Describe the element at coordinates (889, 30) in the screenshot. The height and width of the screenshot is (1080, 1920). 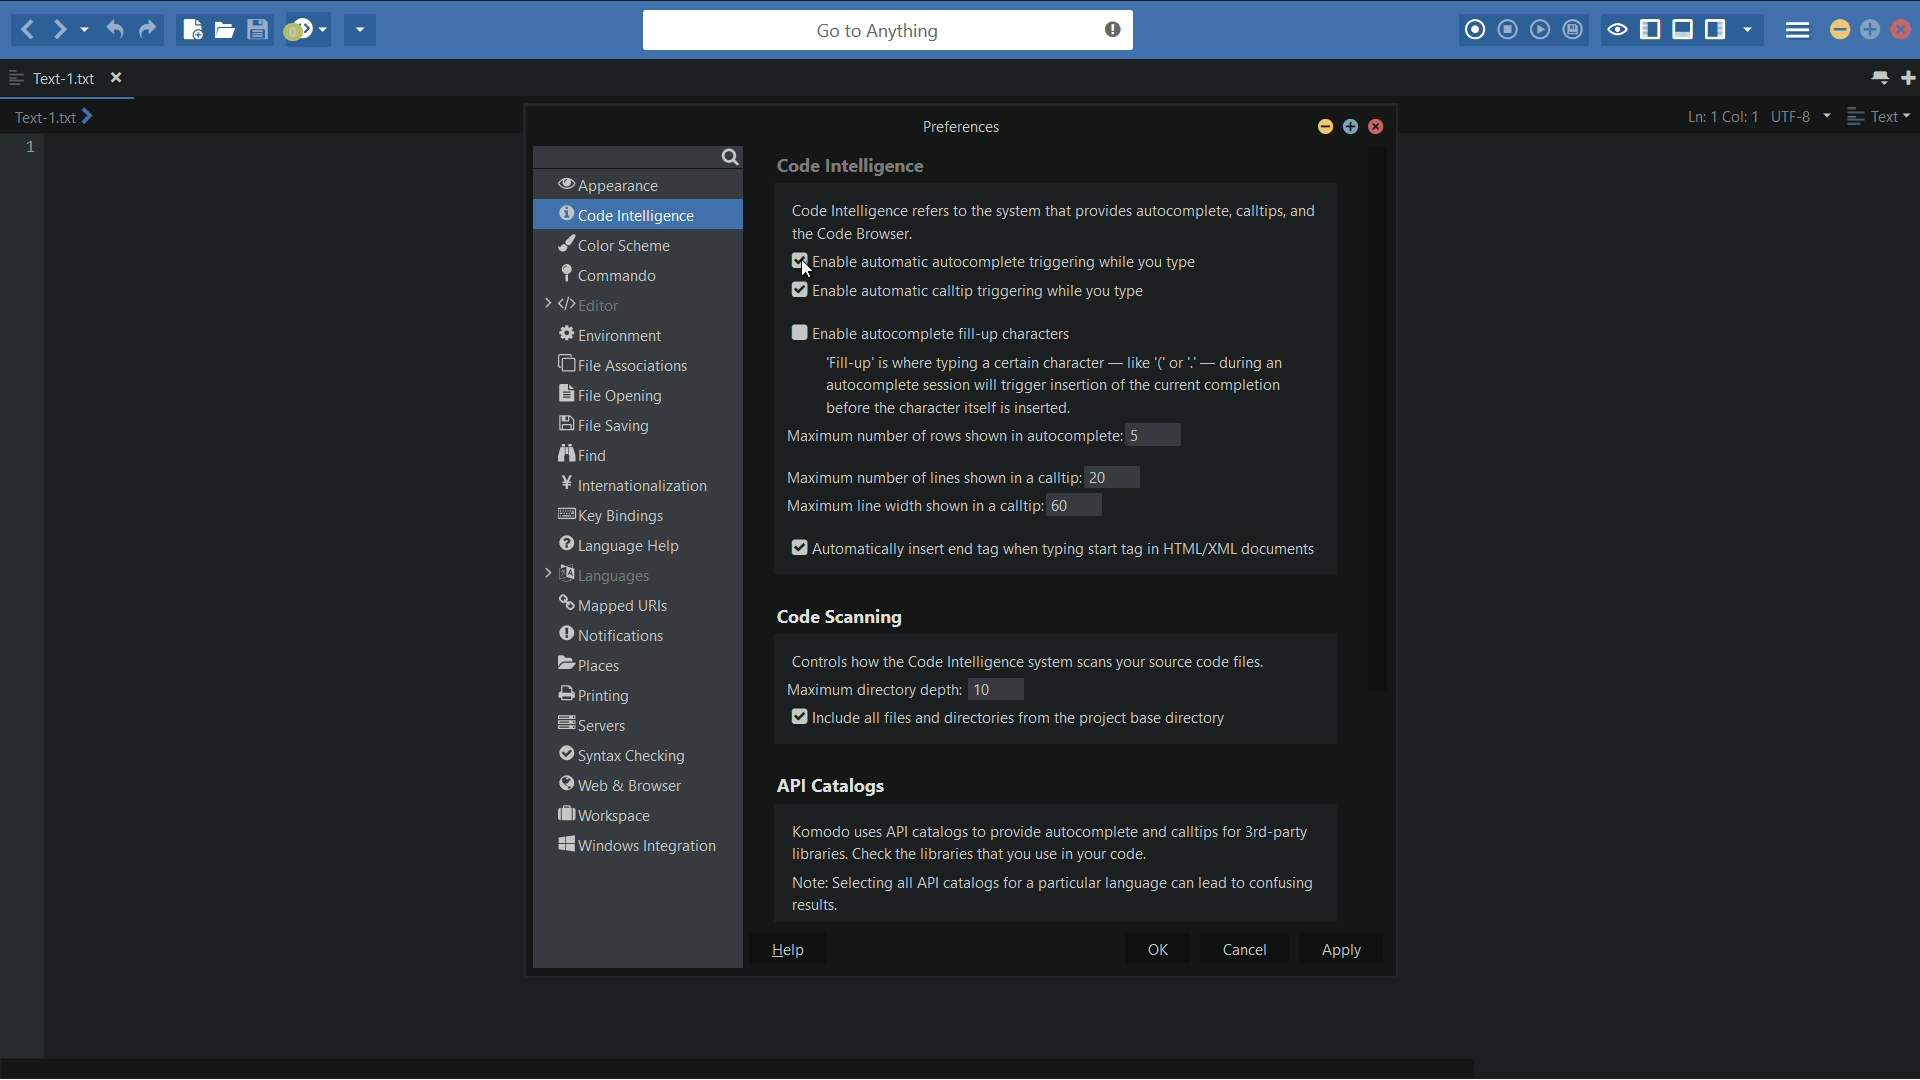
I see `go to anything ` at that location.